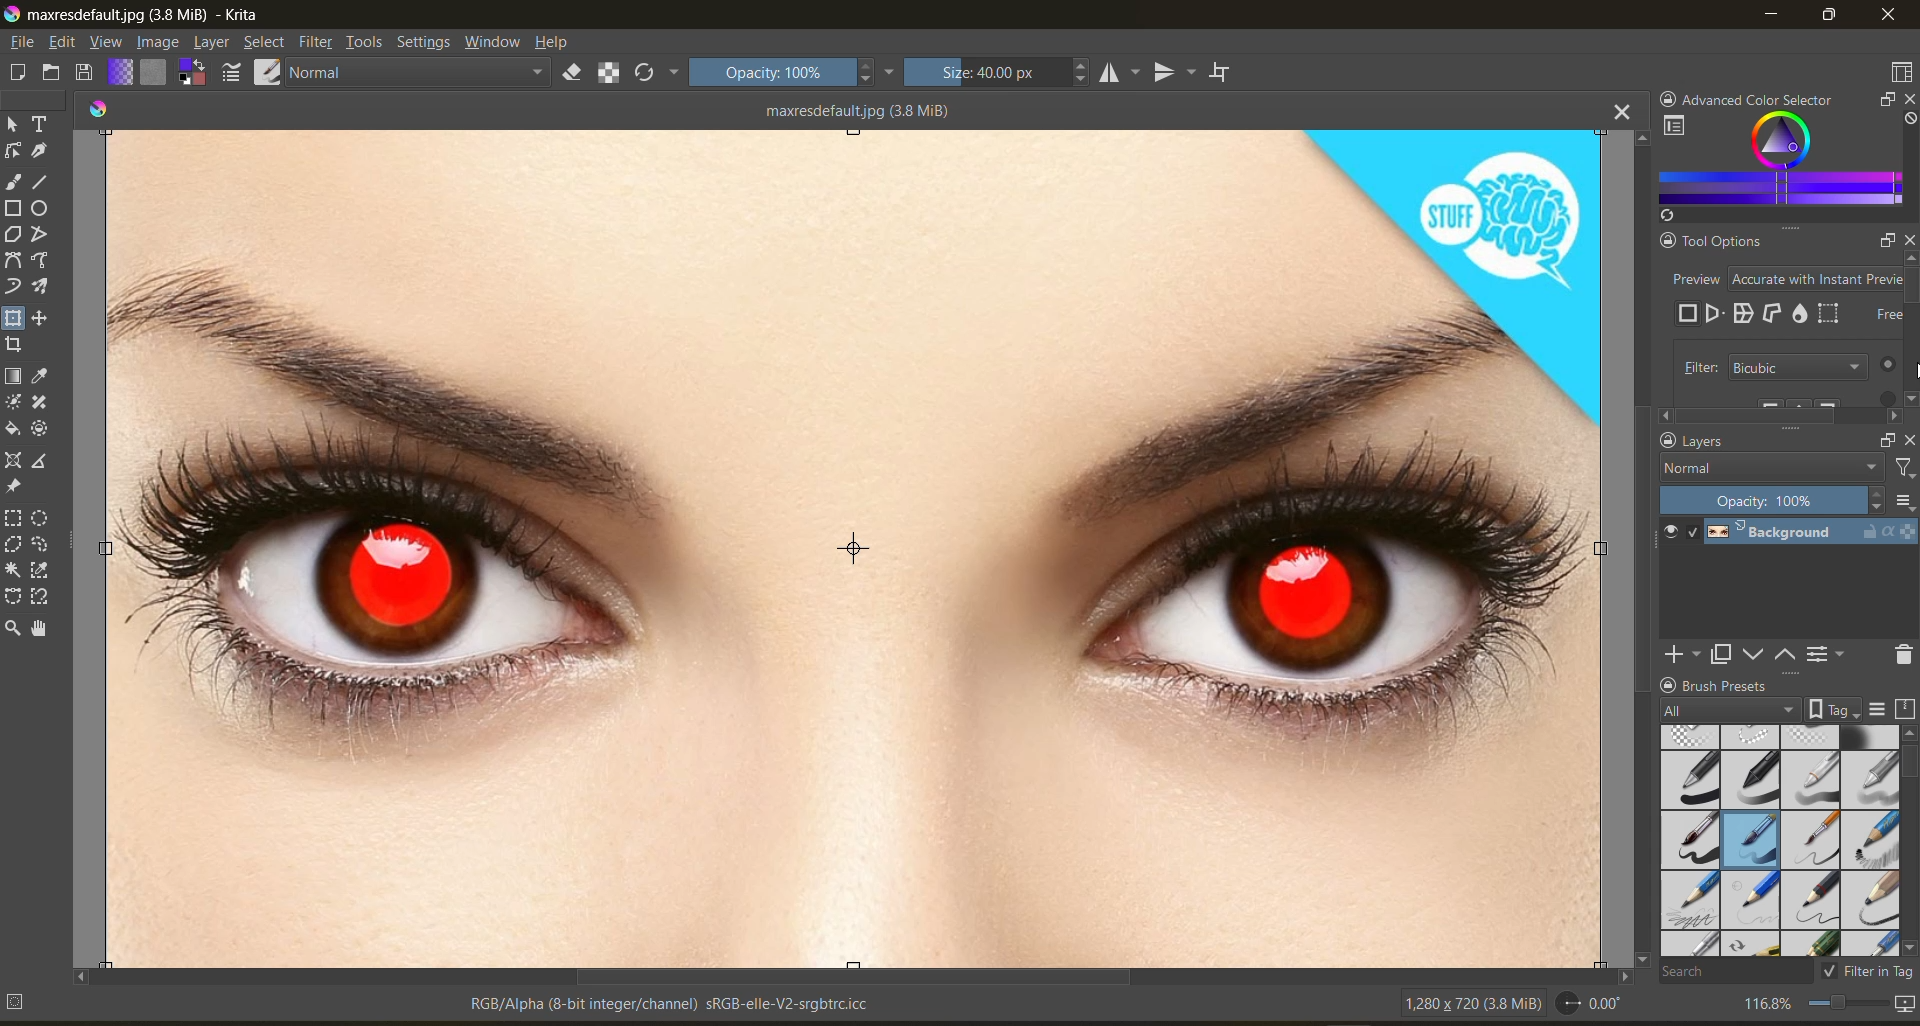 Image resolution: width=1920 pixels, height=1026 pixels. I want to click on vertical scroll bar, so click(1637, 546).